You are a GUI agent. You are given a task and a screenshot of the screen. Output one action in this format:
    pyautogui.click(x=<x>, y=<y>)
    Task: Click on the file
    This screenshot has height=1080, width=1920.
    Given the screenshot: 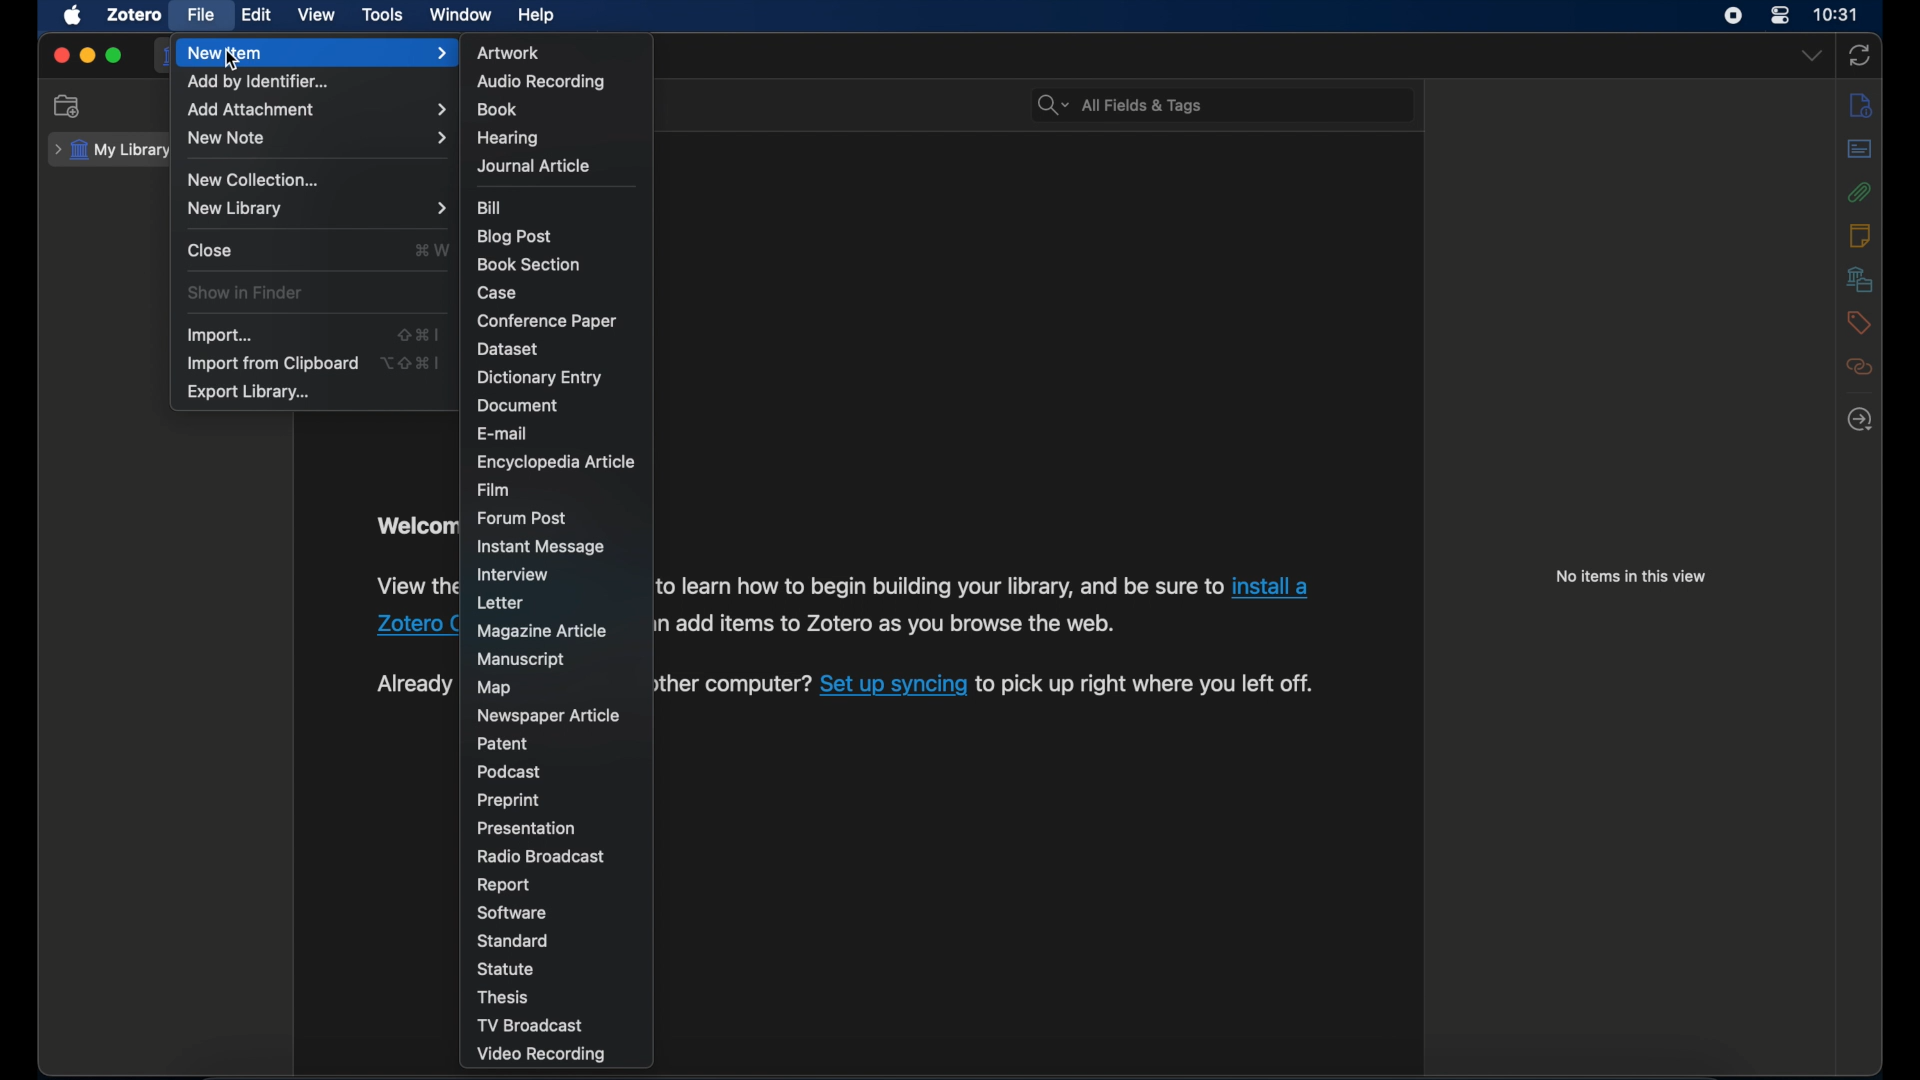 What is the action you would take?
    pyautogui.click(x=200, y=15)
    